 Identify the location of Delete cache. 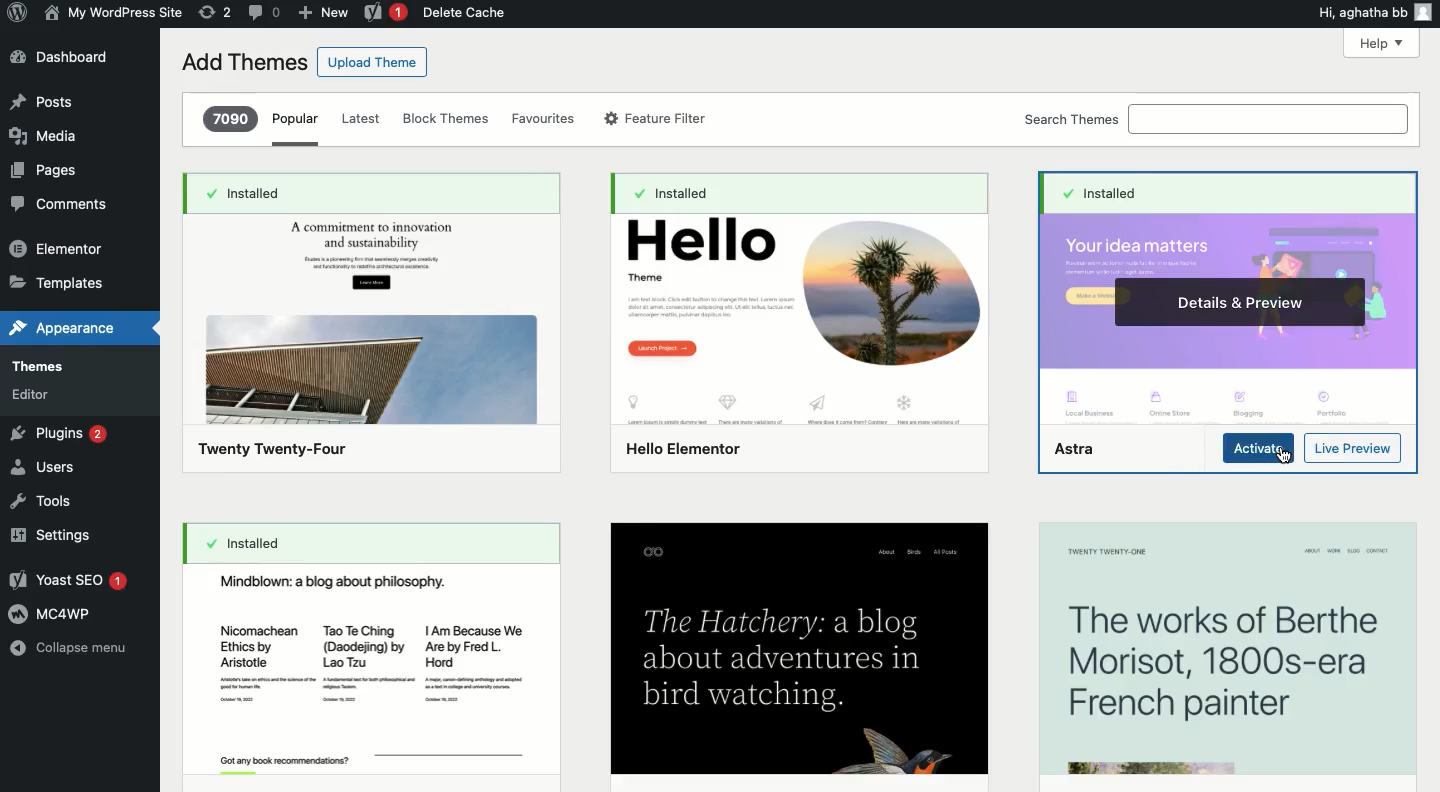
(470, 12).